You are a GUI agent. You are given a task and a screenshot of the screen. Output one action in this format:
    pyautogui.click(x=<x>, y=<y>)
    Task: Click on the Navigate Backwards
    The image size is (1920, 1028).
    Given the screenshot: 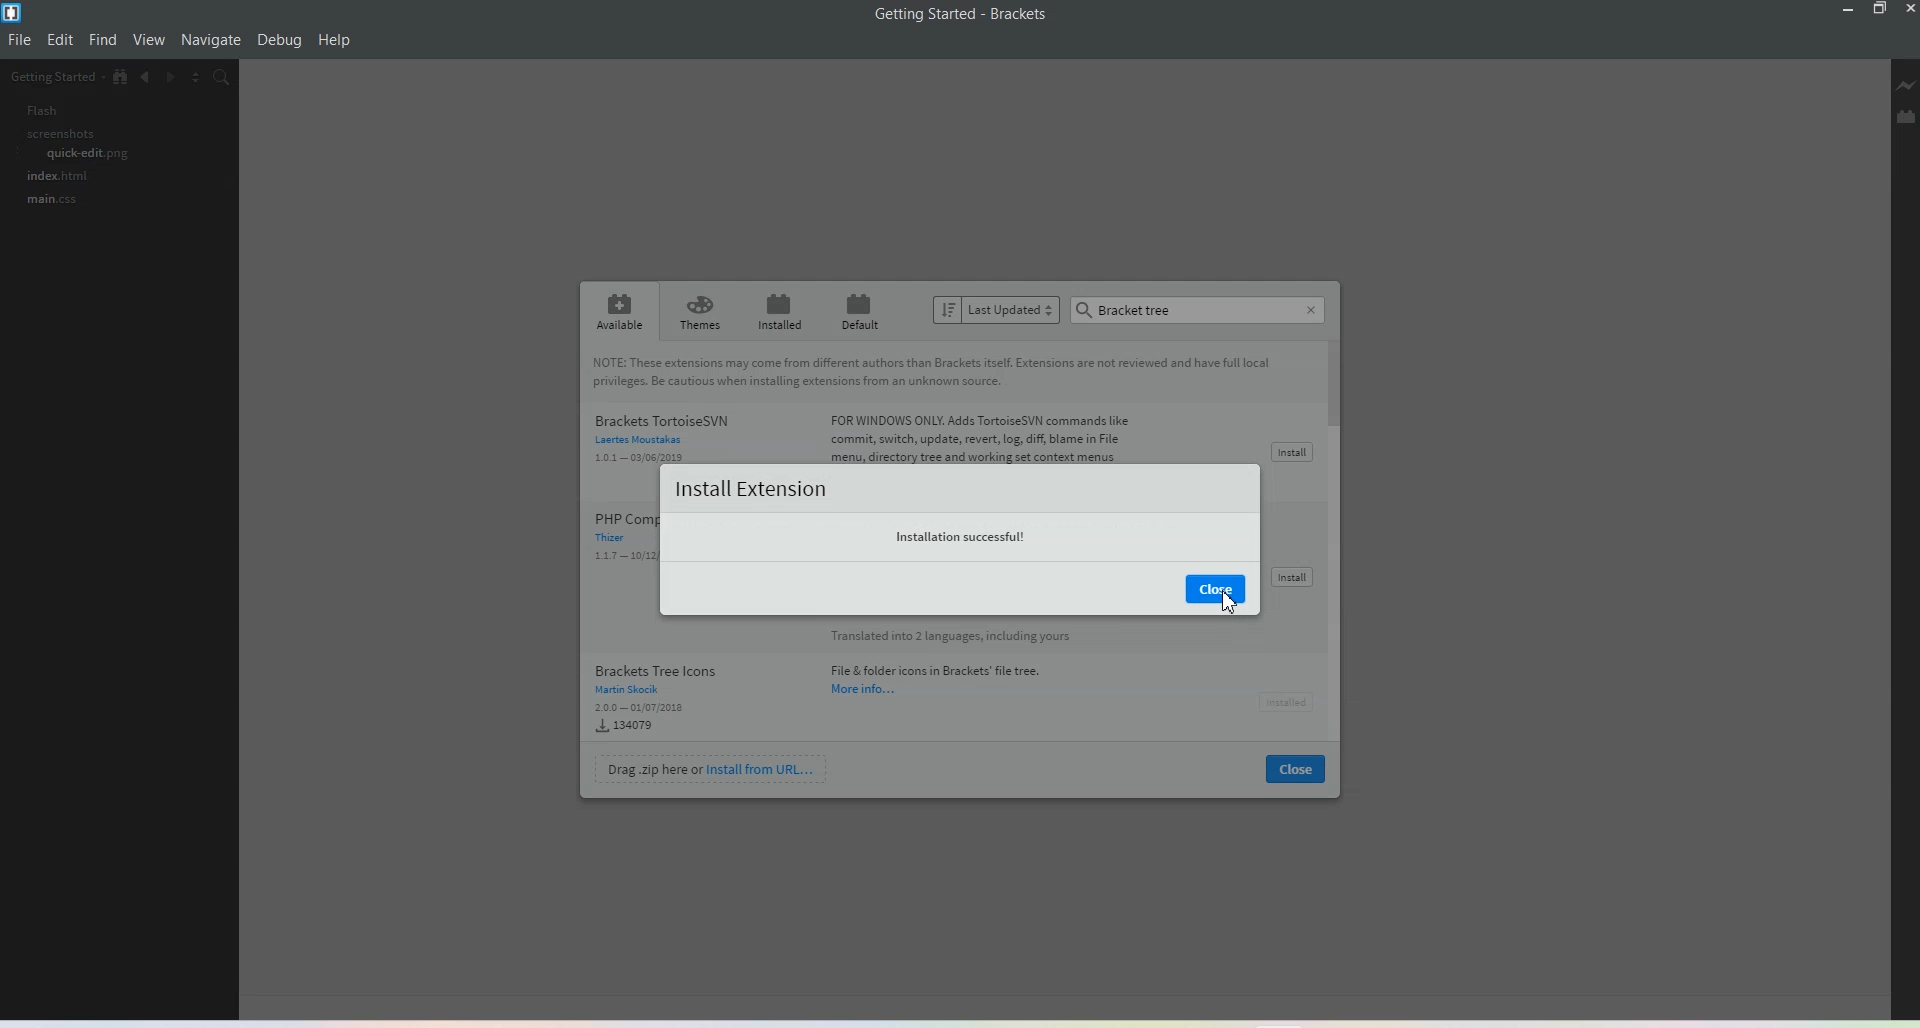 What is the action you would take?
    pyautogui.click(x=147, y=80)
    